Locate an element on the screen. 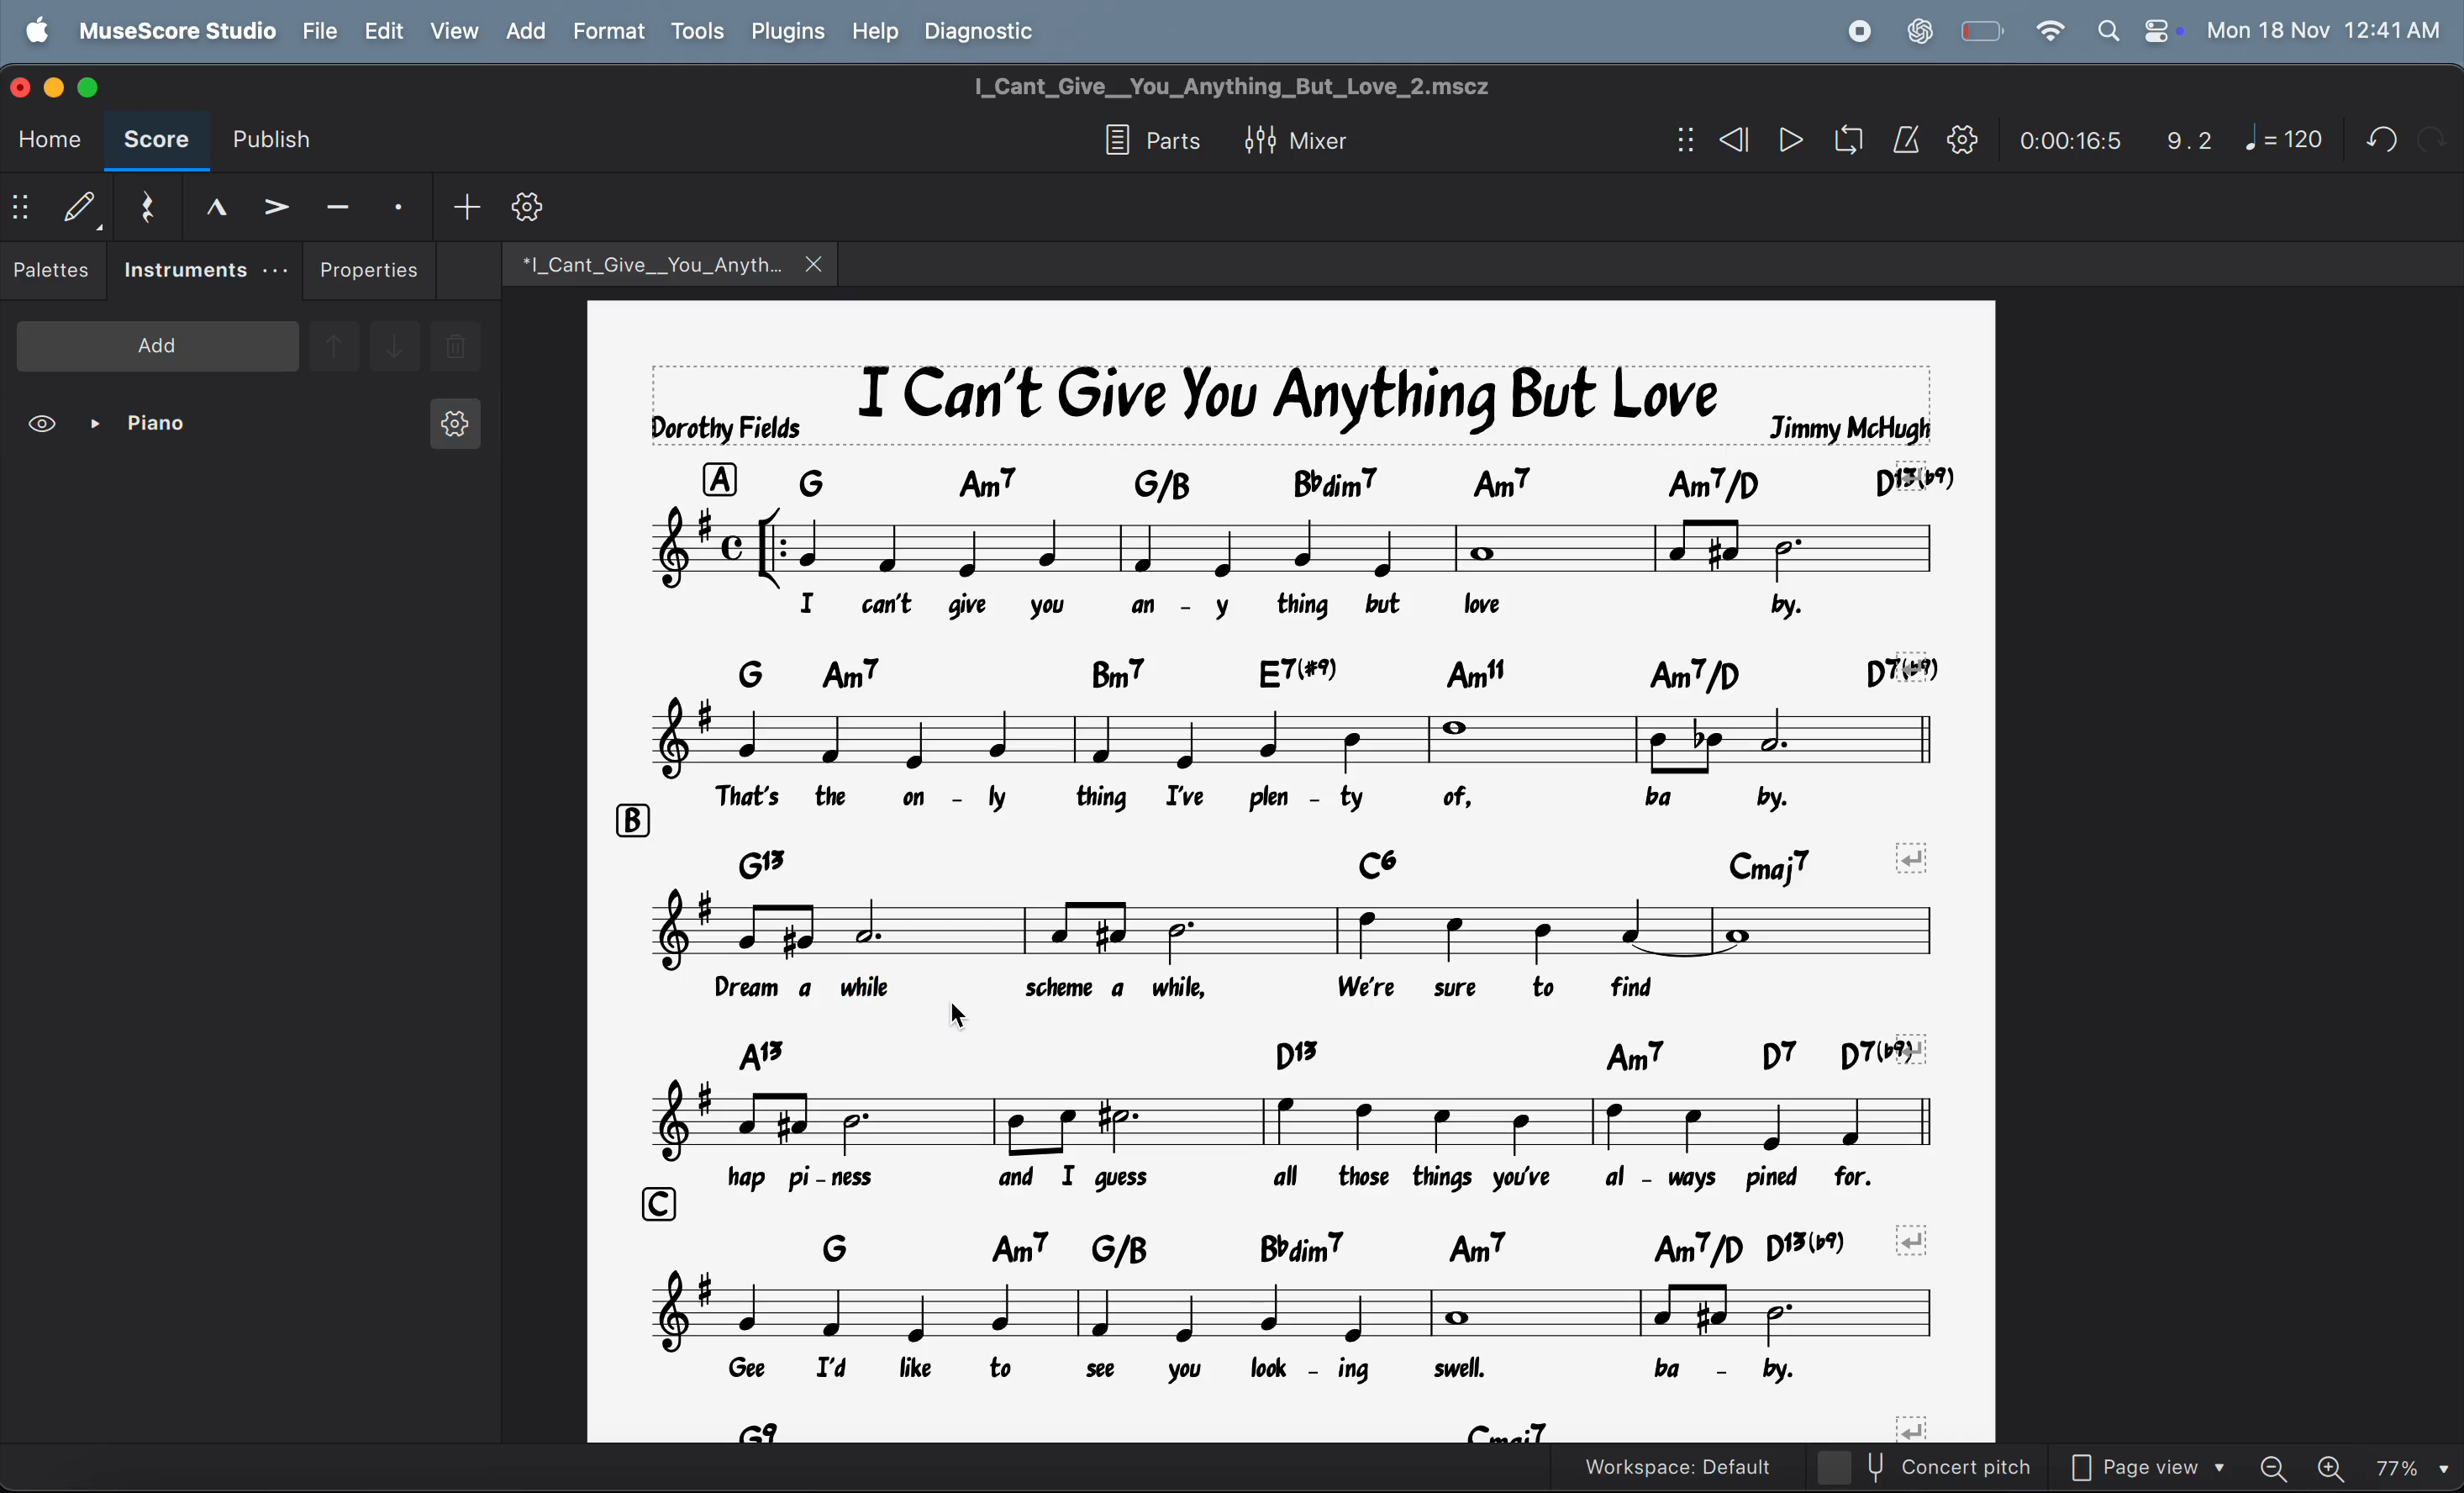 This screenshot has height=1493, width=2464. metronome is located at coordinates (1906, 139).